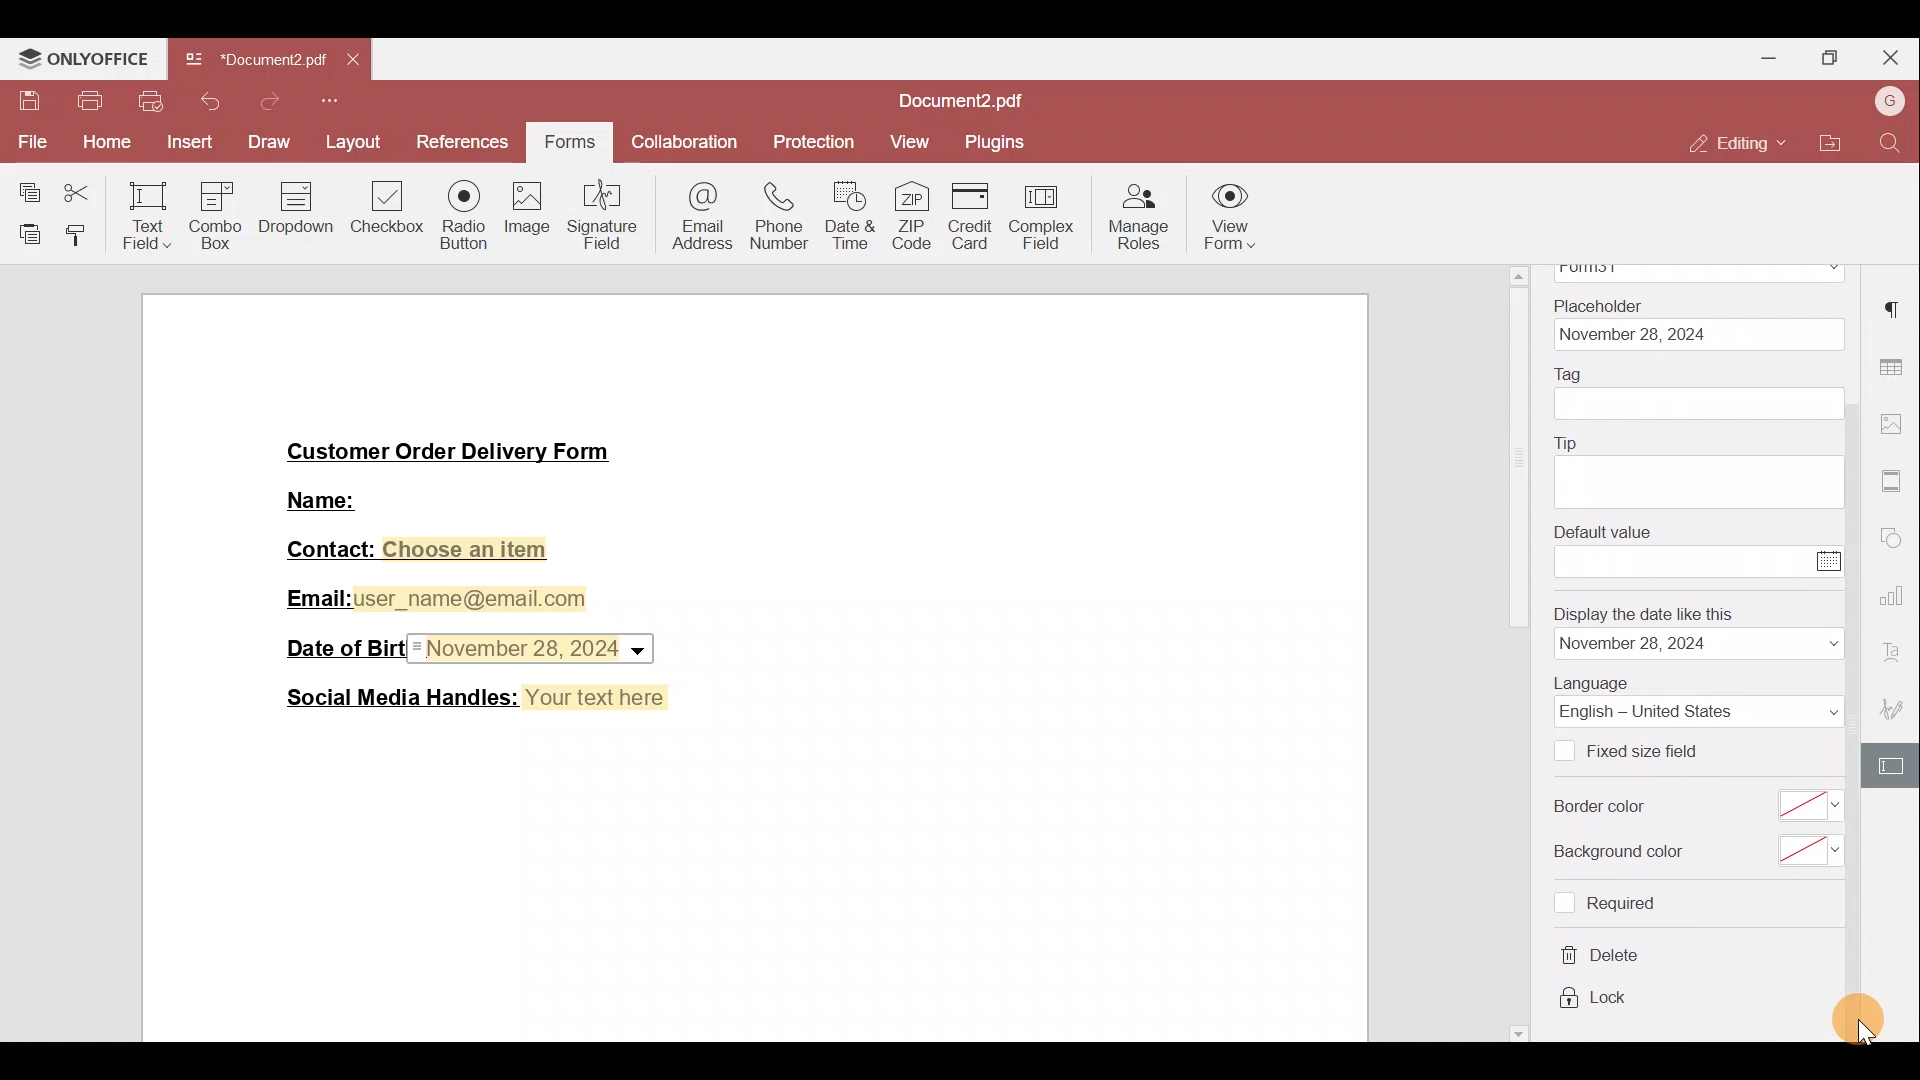  I want to click on Image, so click(527, 215).